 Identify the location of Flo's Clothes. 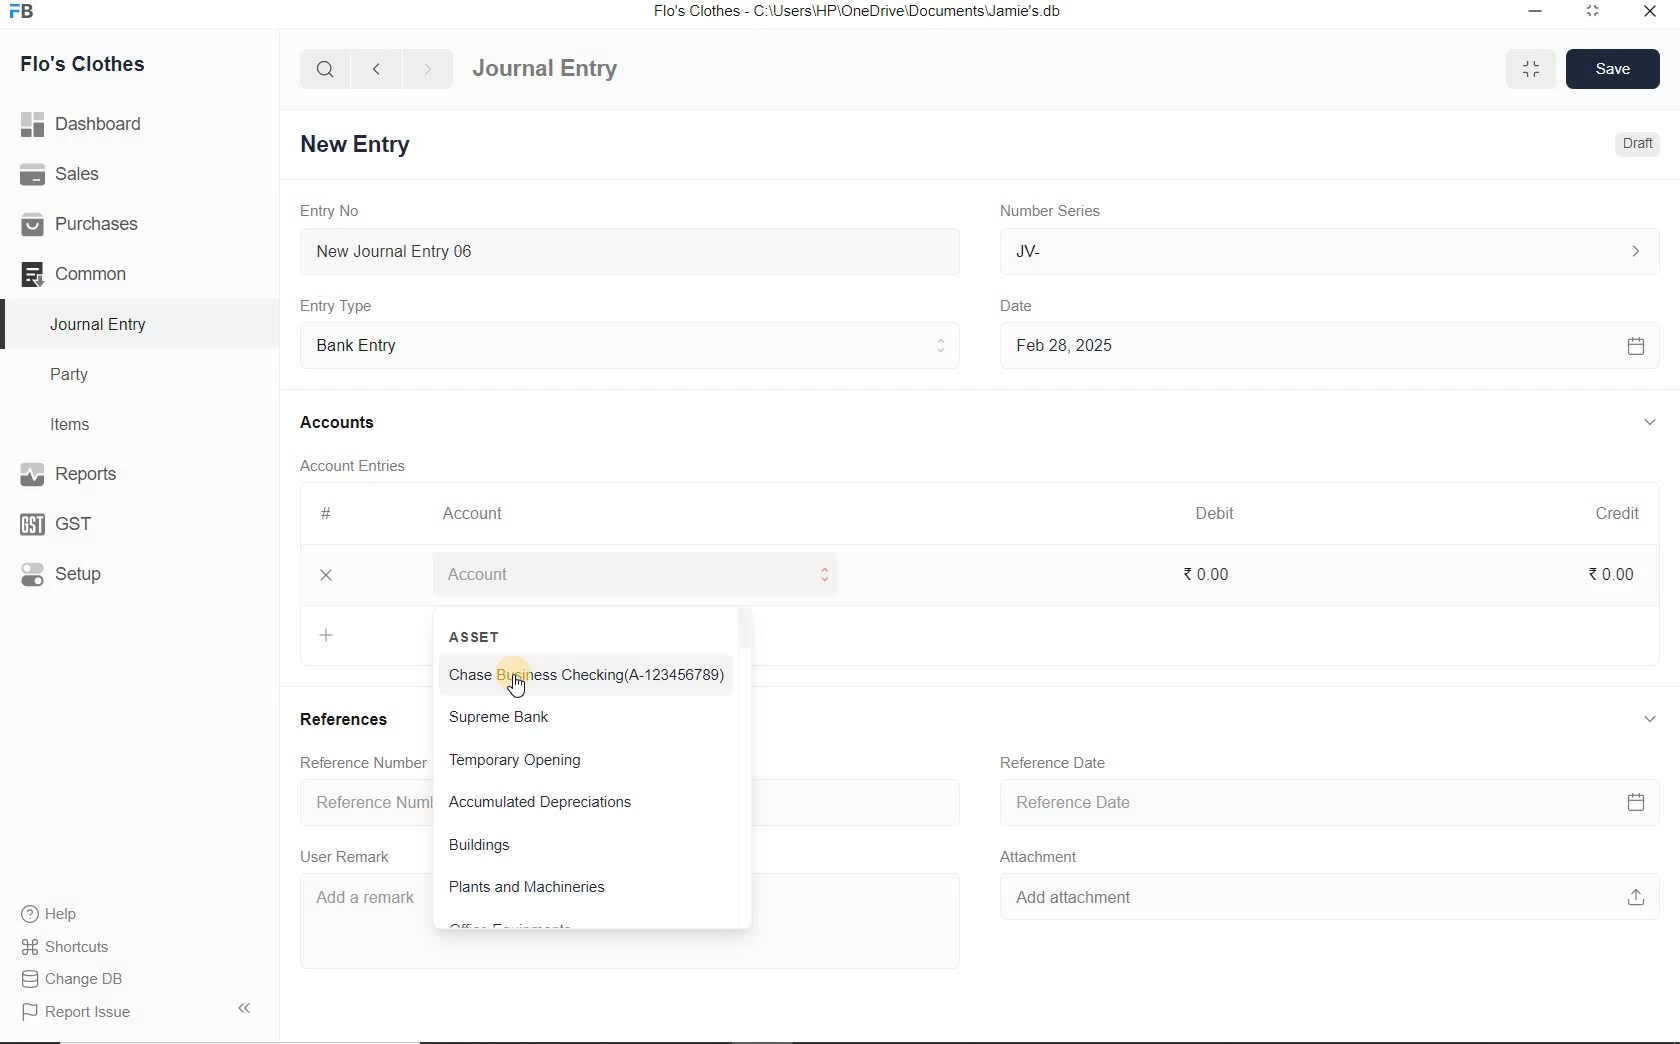
(98, 64).